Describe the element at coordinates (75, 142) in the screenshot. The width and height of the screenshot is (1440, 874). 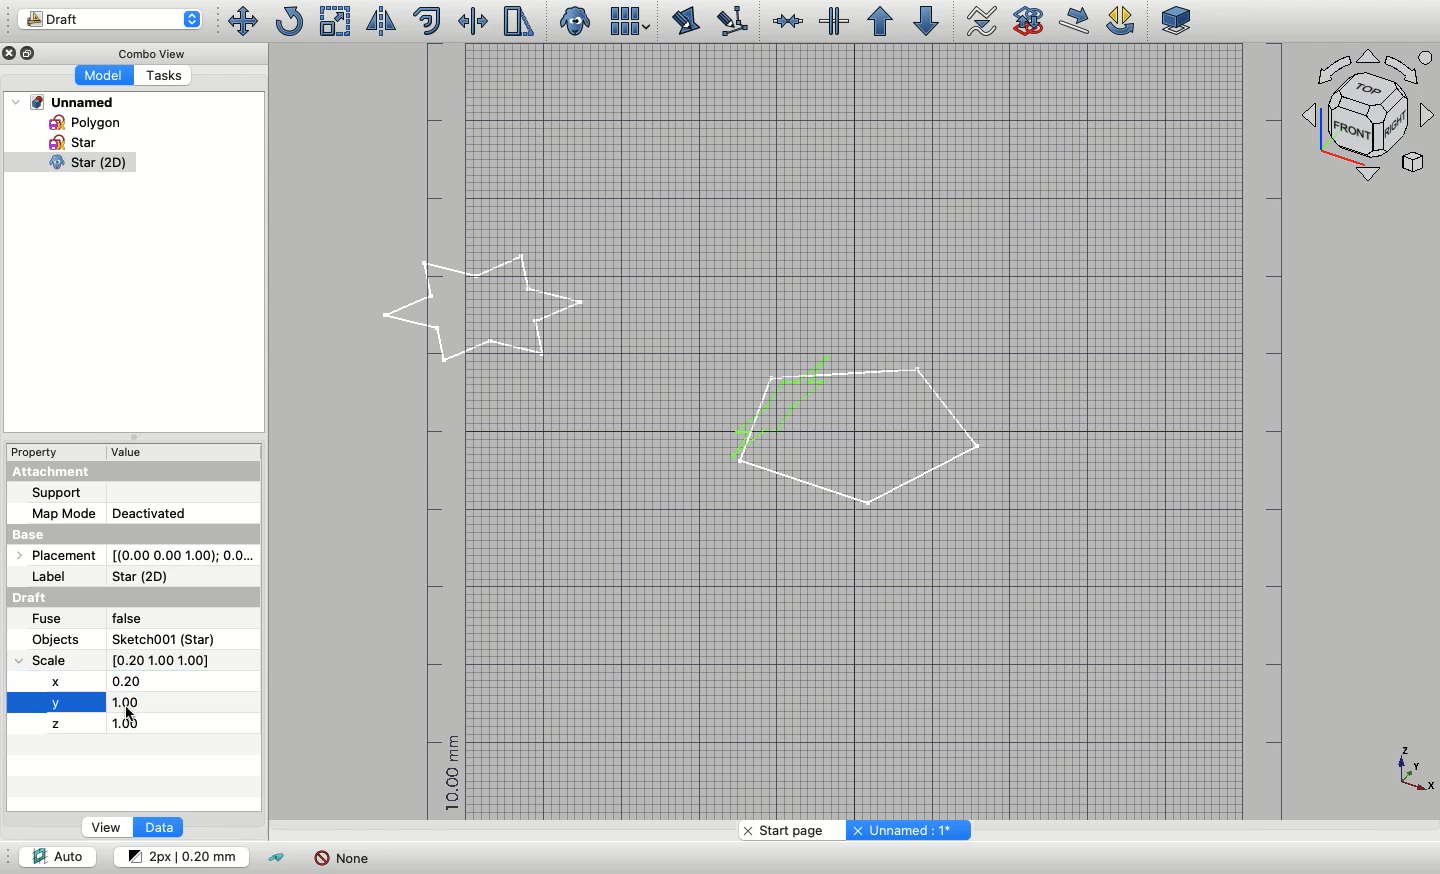
I see `Star` at that location.